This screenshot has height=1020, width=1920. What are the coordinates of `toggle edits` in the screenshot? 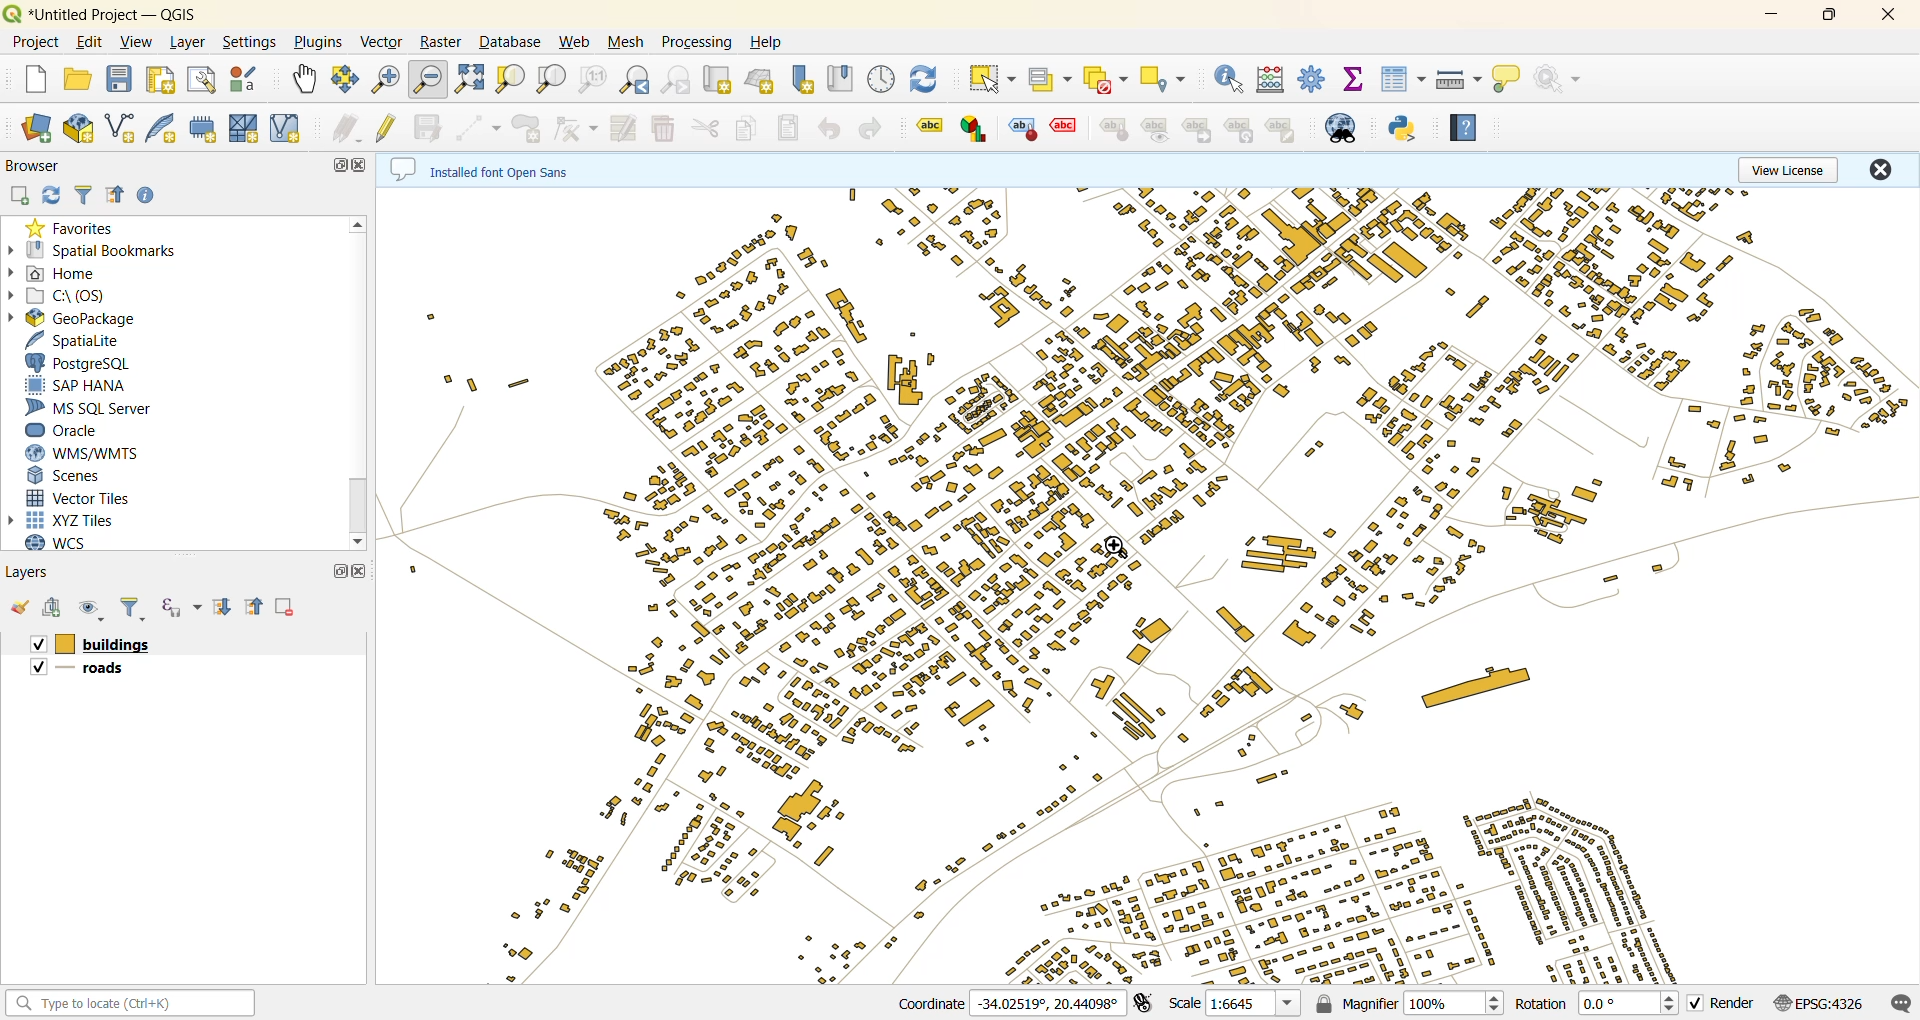 It's located at (388, 128).